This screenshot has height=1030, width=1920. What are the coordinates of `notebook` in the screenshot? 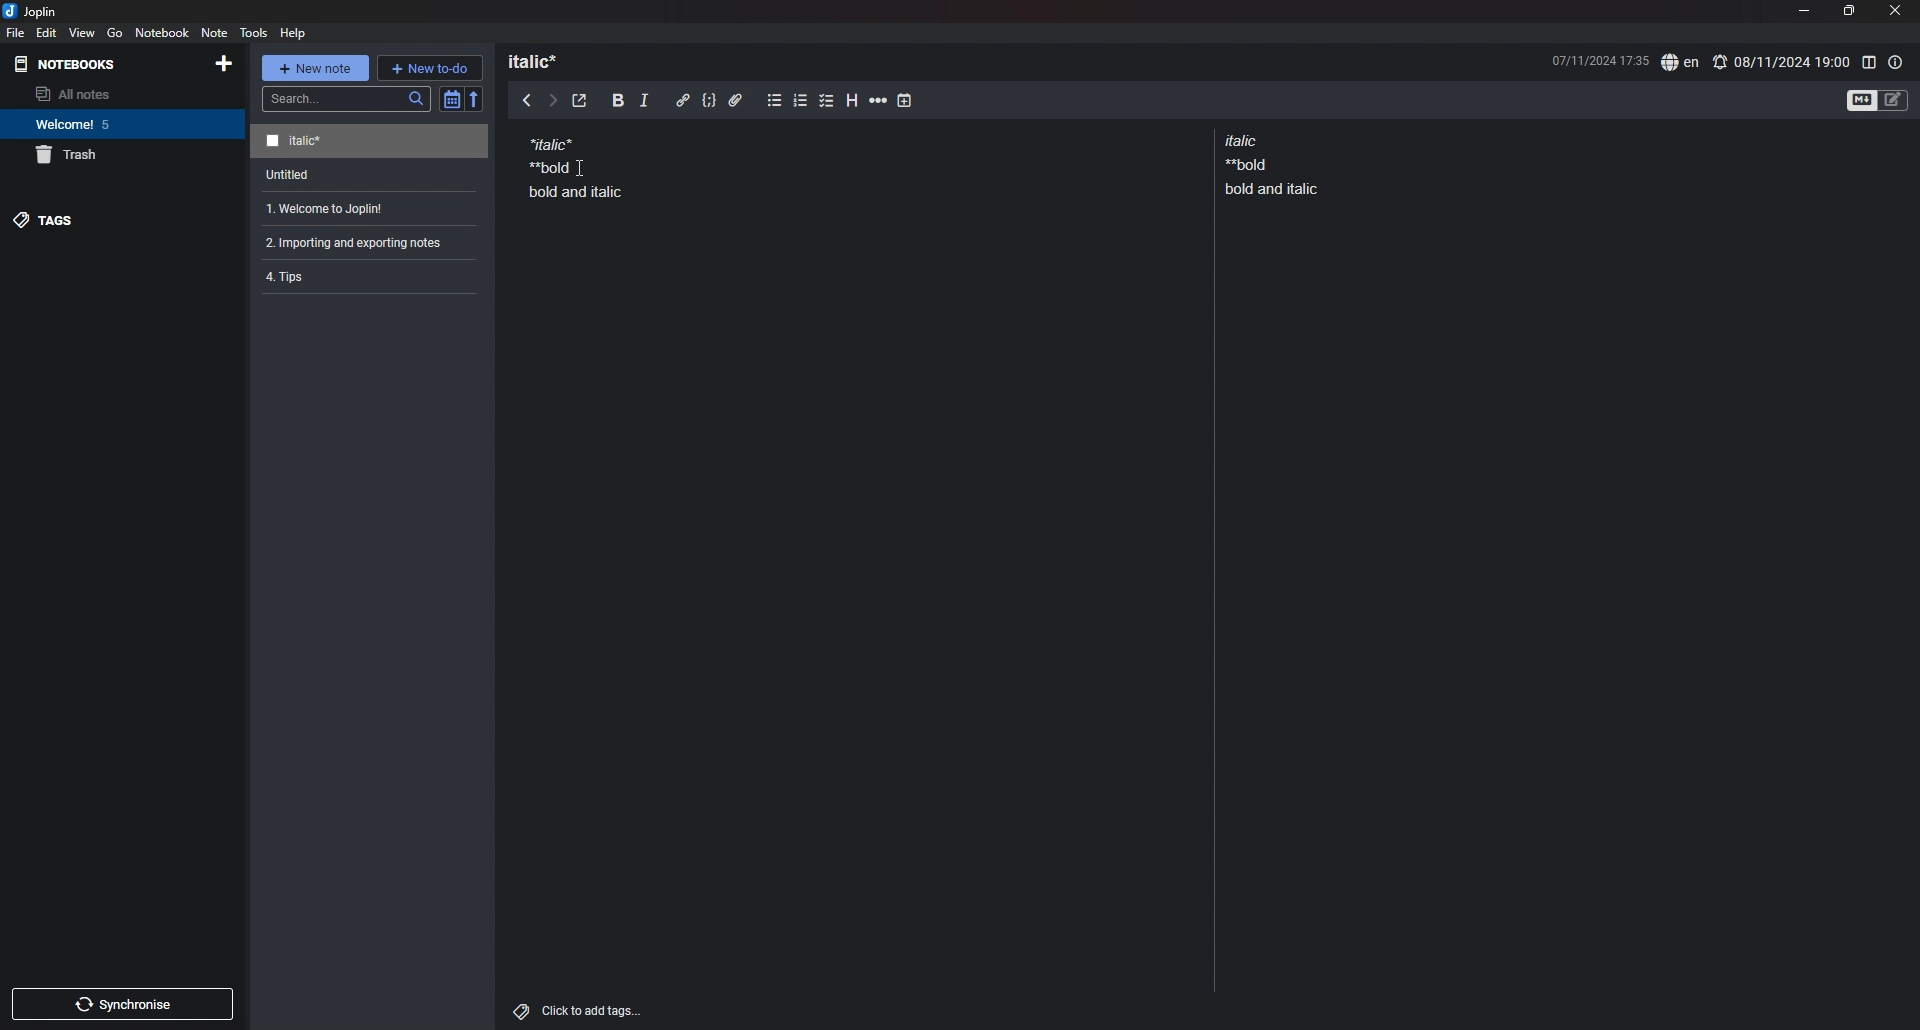 It's located at (163, 32).